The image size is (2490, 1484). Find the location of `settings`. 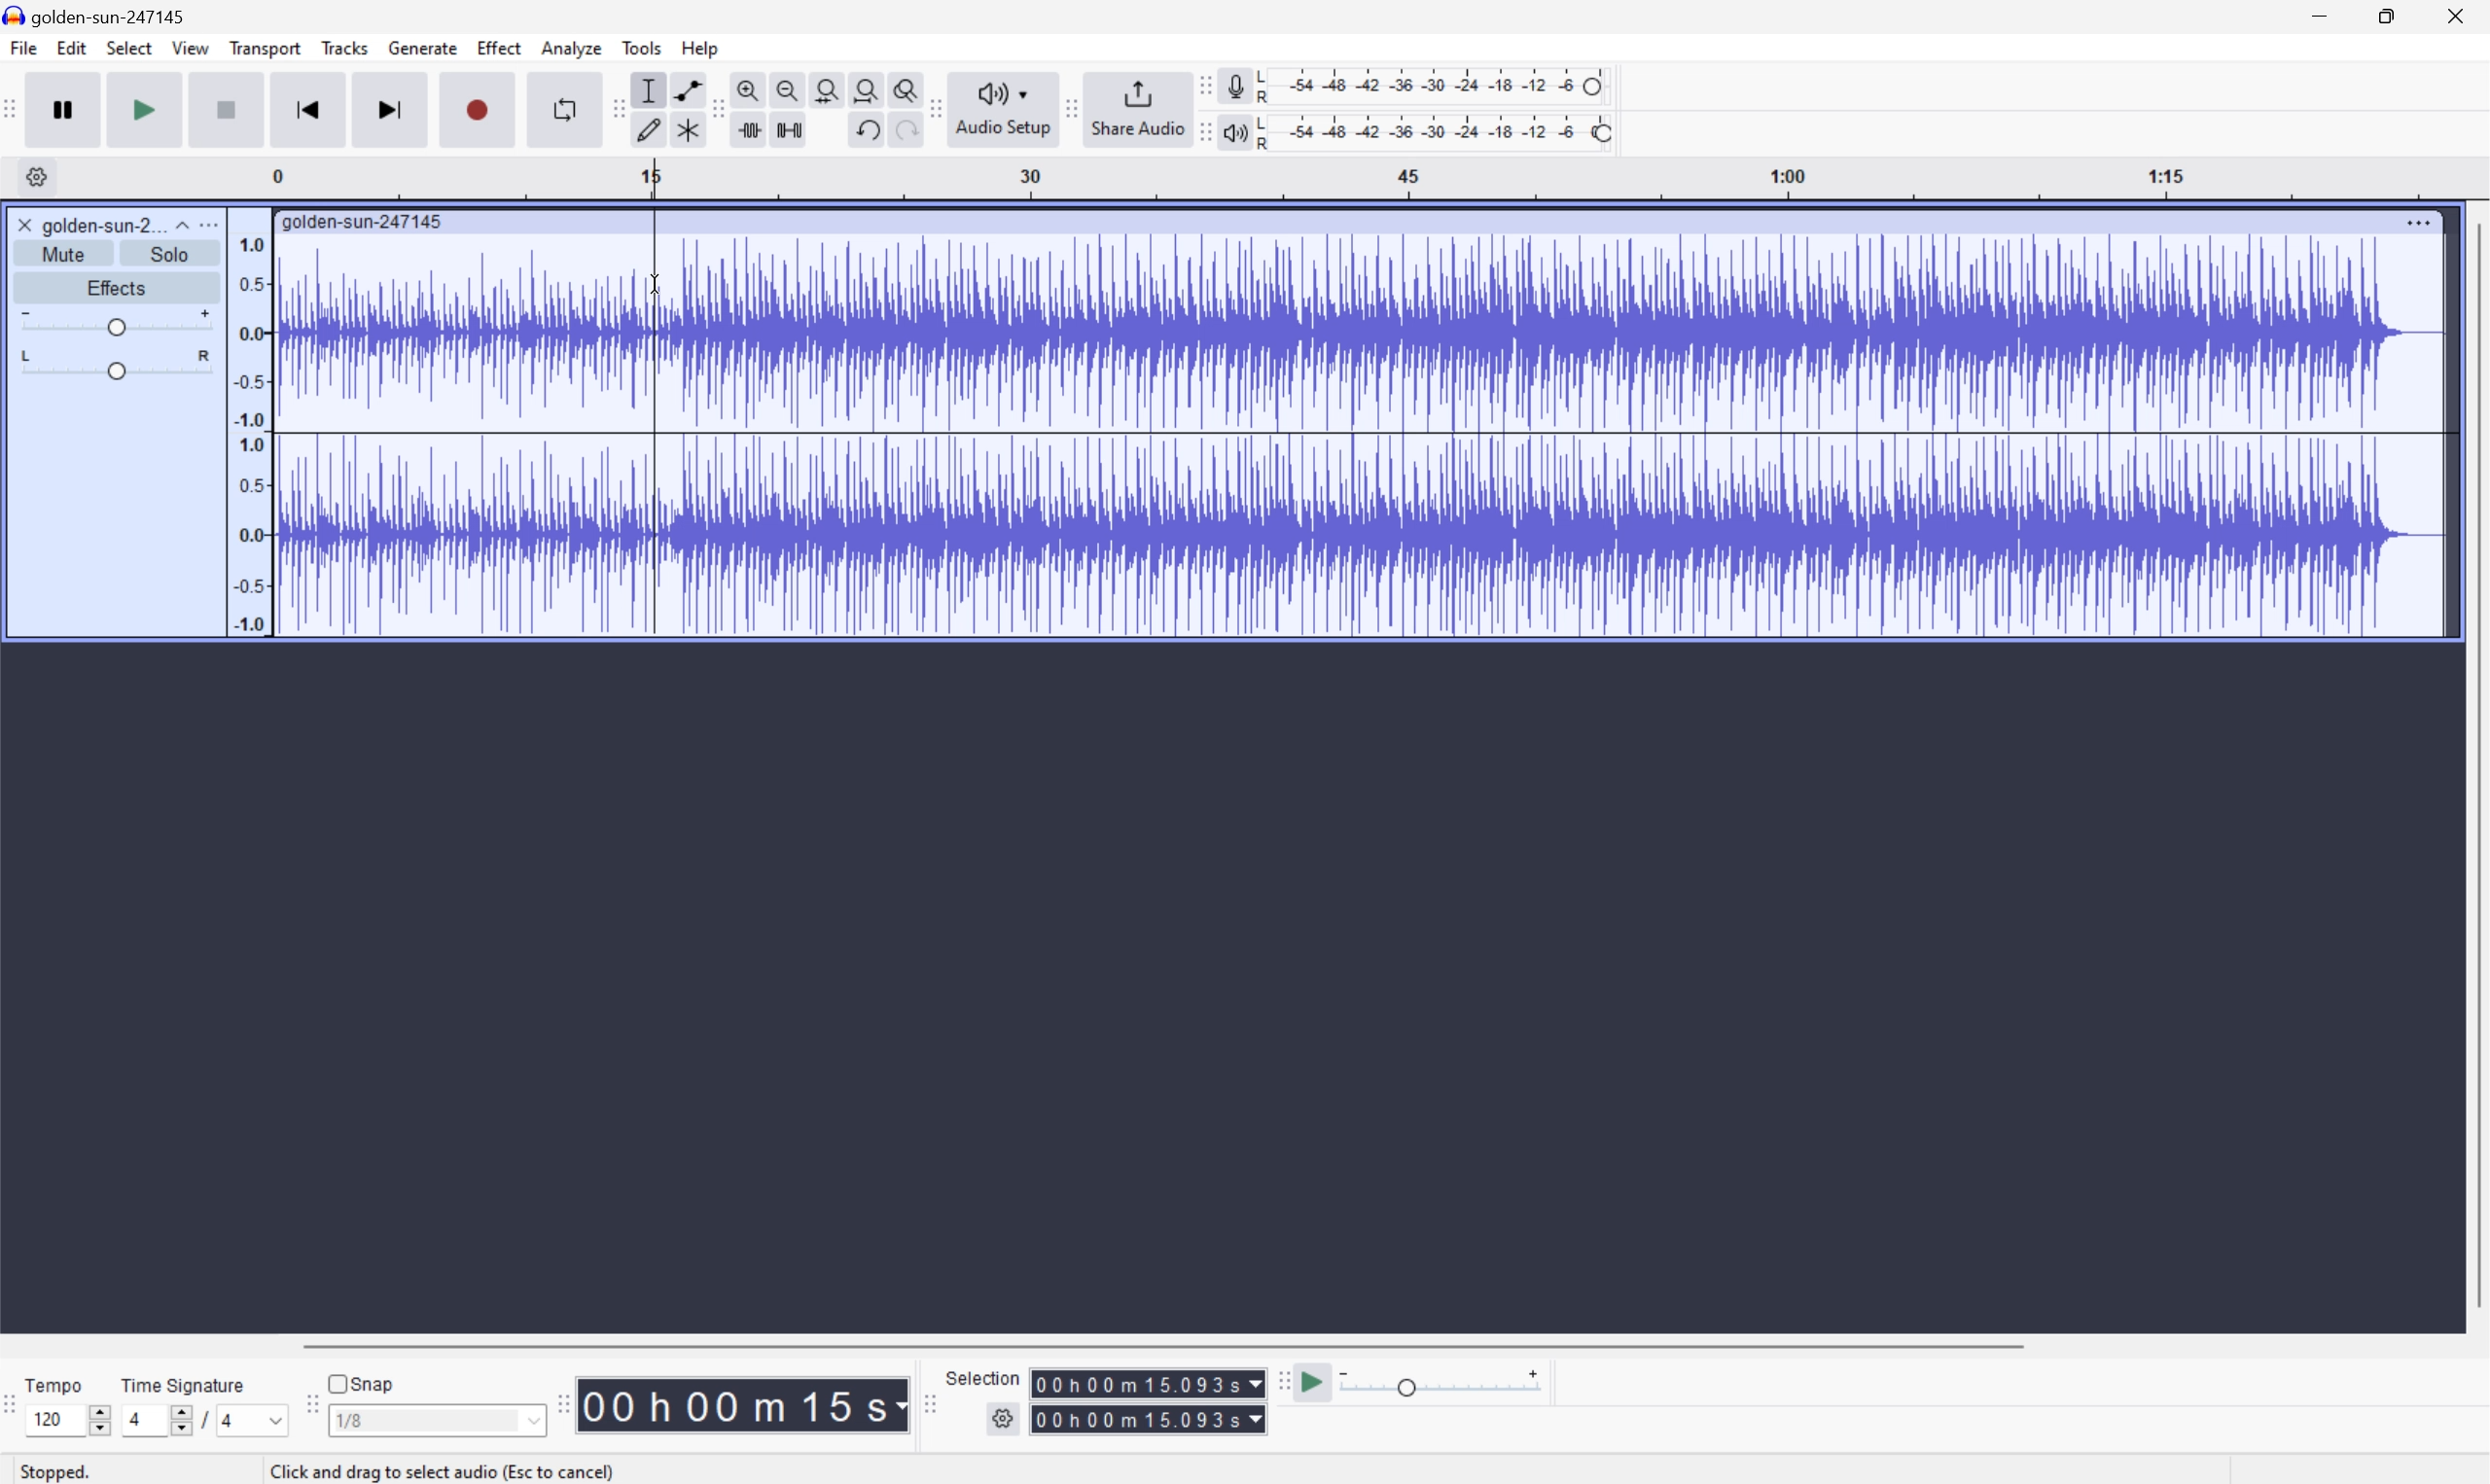

settings is located at coordinates (36, 176).